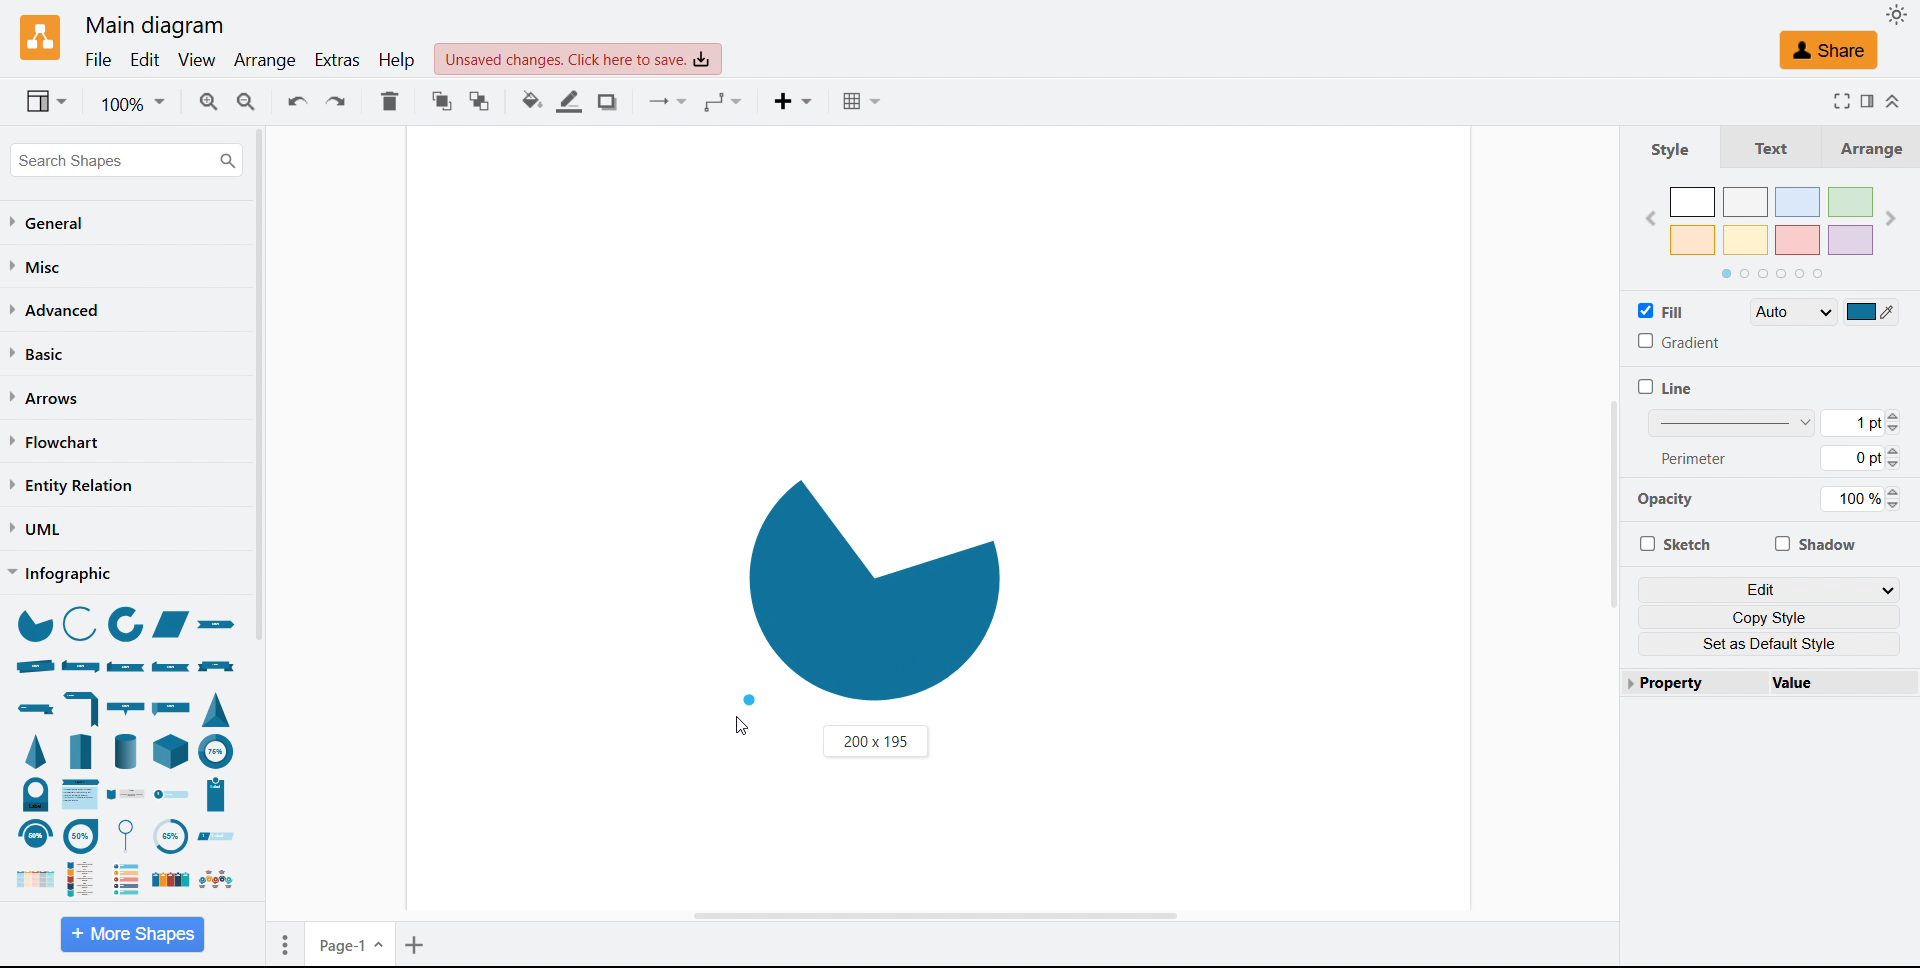 This screenshot has height=968, width=1920. Describe the element at coordinates (1793, 311) in the screenshot. I see `select fill type ` at that location.